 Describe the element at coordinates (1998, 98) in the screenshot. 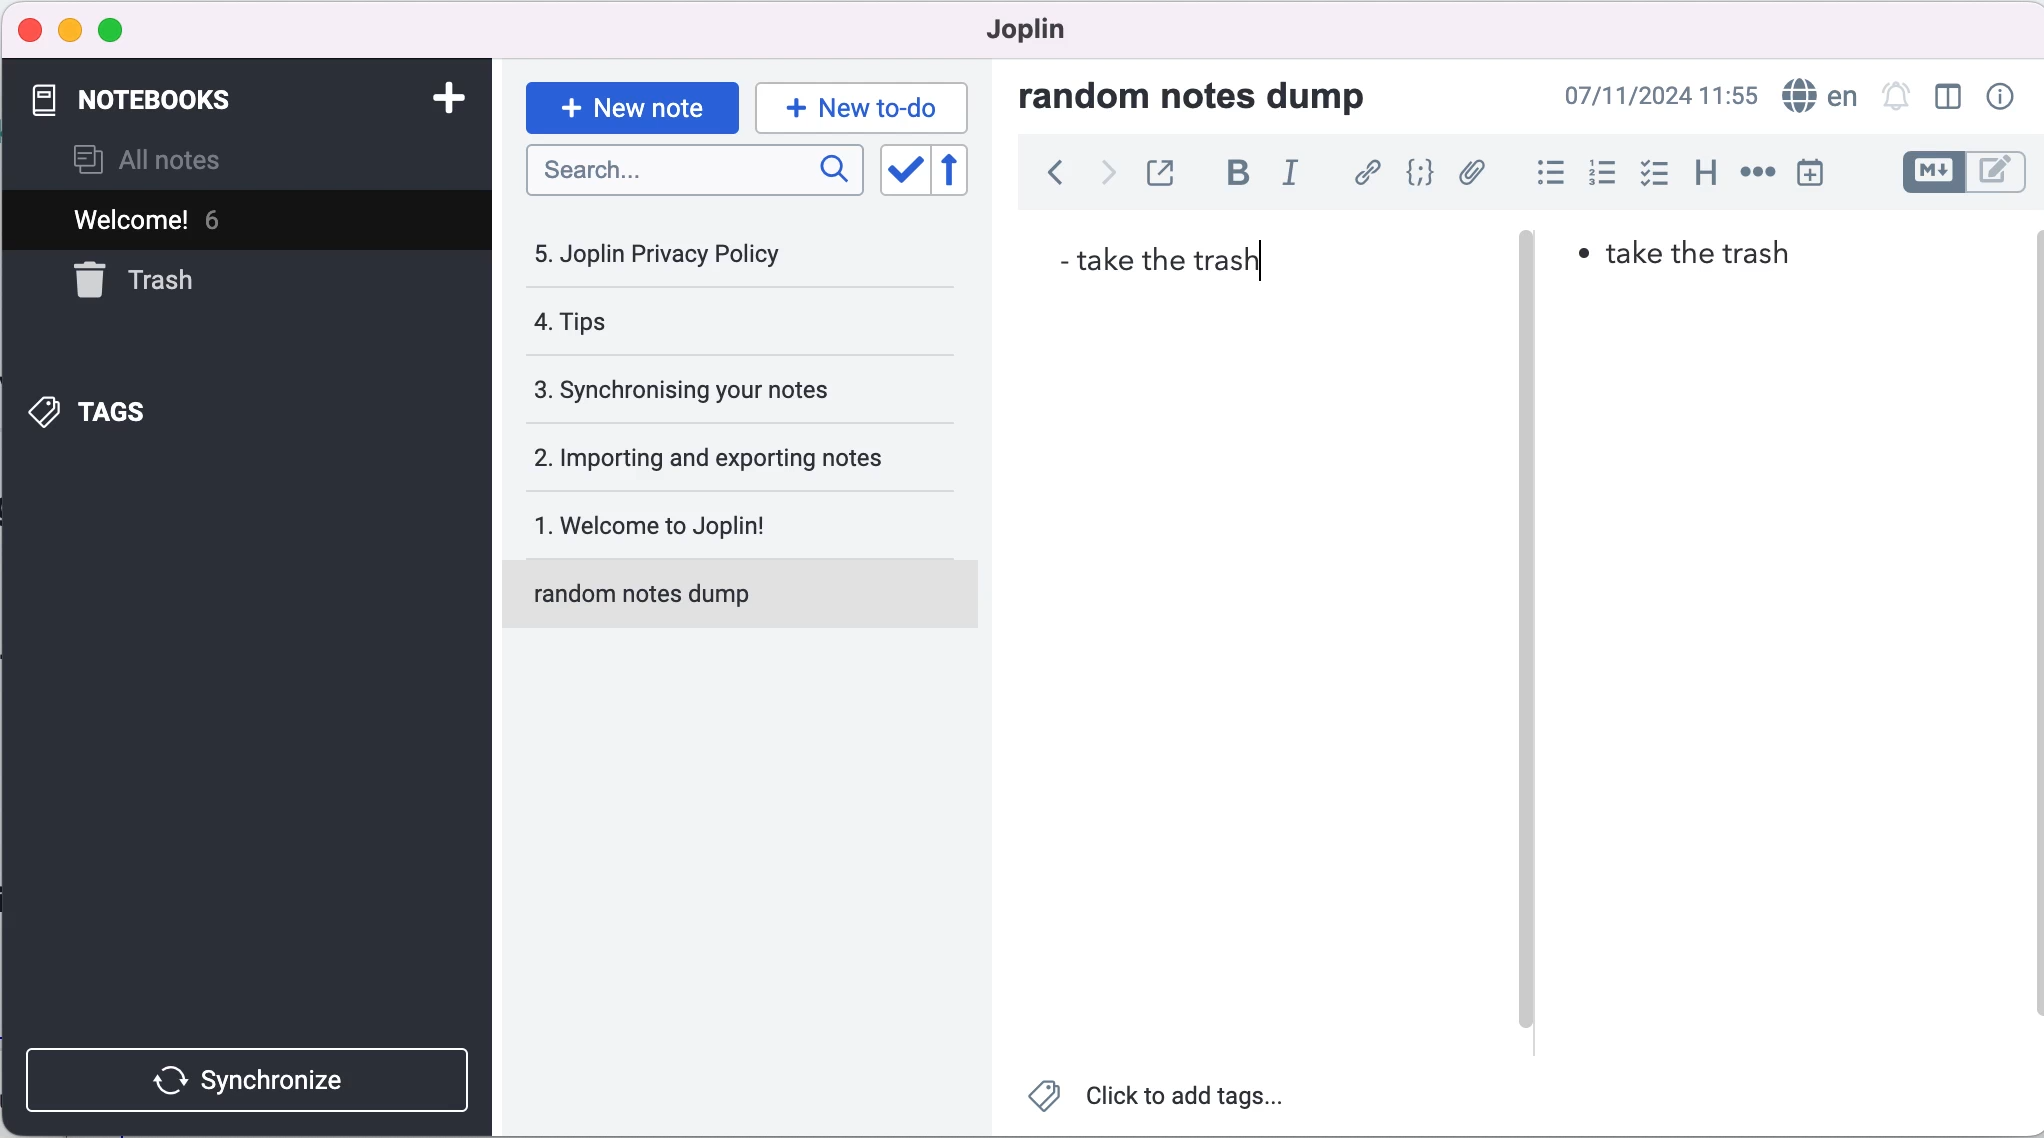

I see `note properties` at that location.